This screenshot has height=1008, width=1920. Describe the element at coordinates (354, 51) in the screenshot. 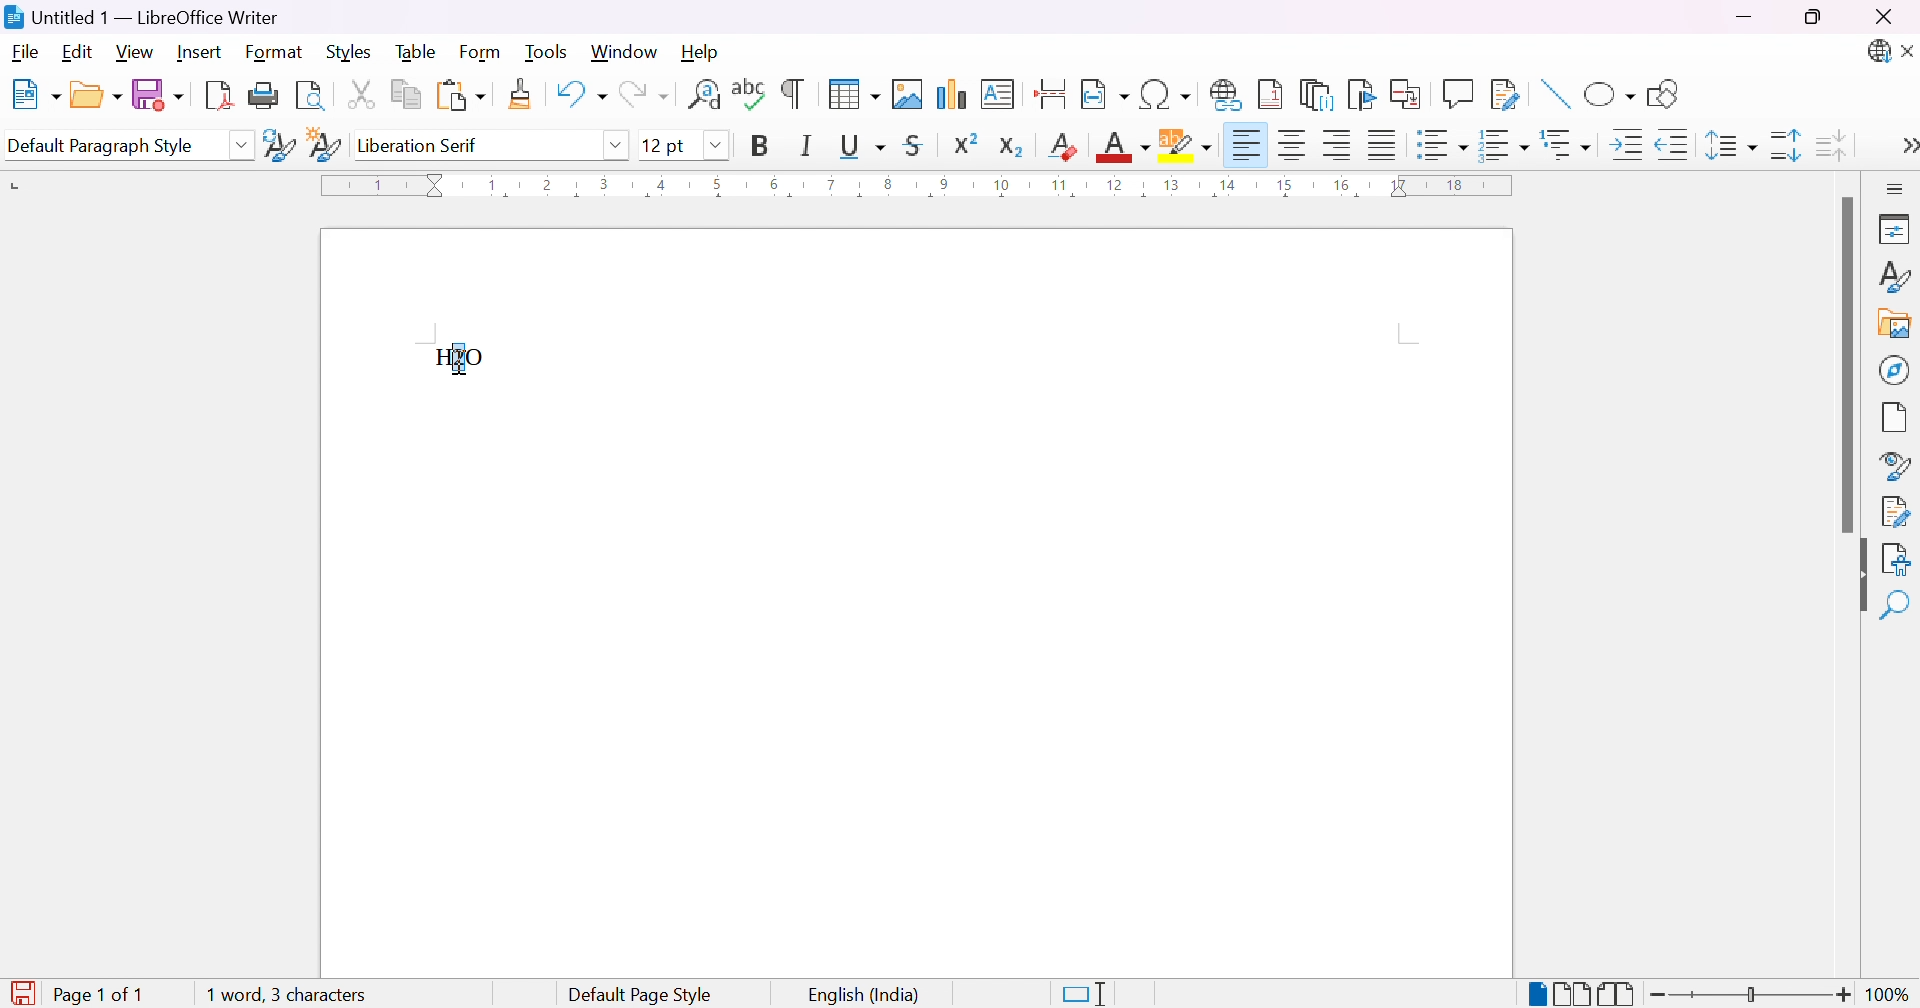

I see `Styles` at that location.